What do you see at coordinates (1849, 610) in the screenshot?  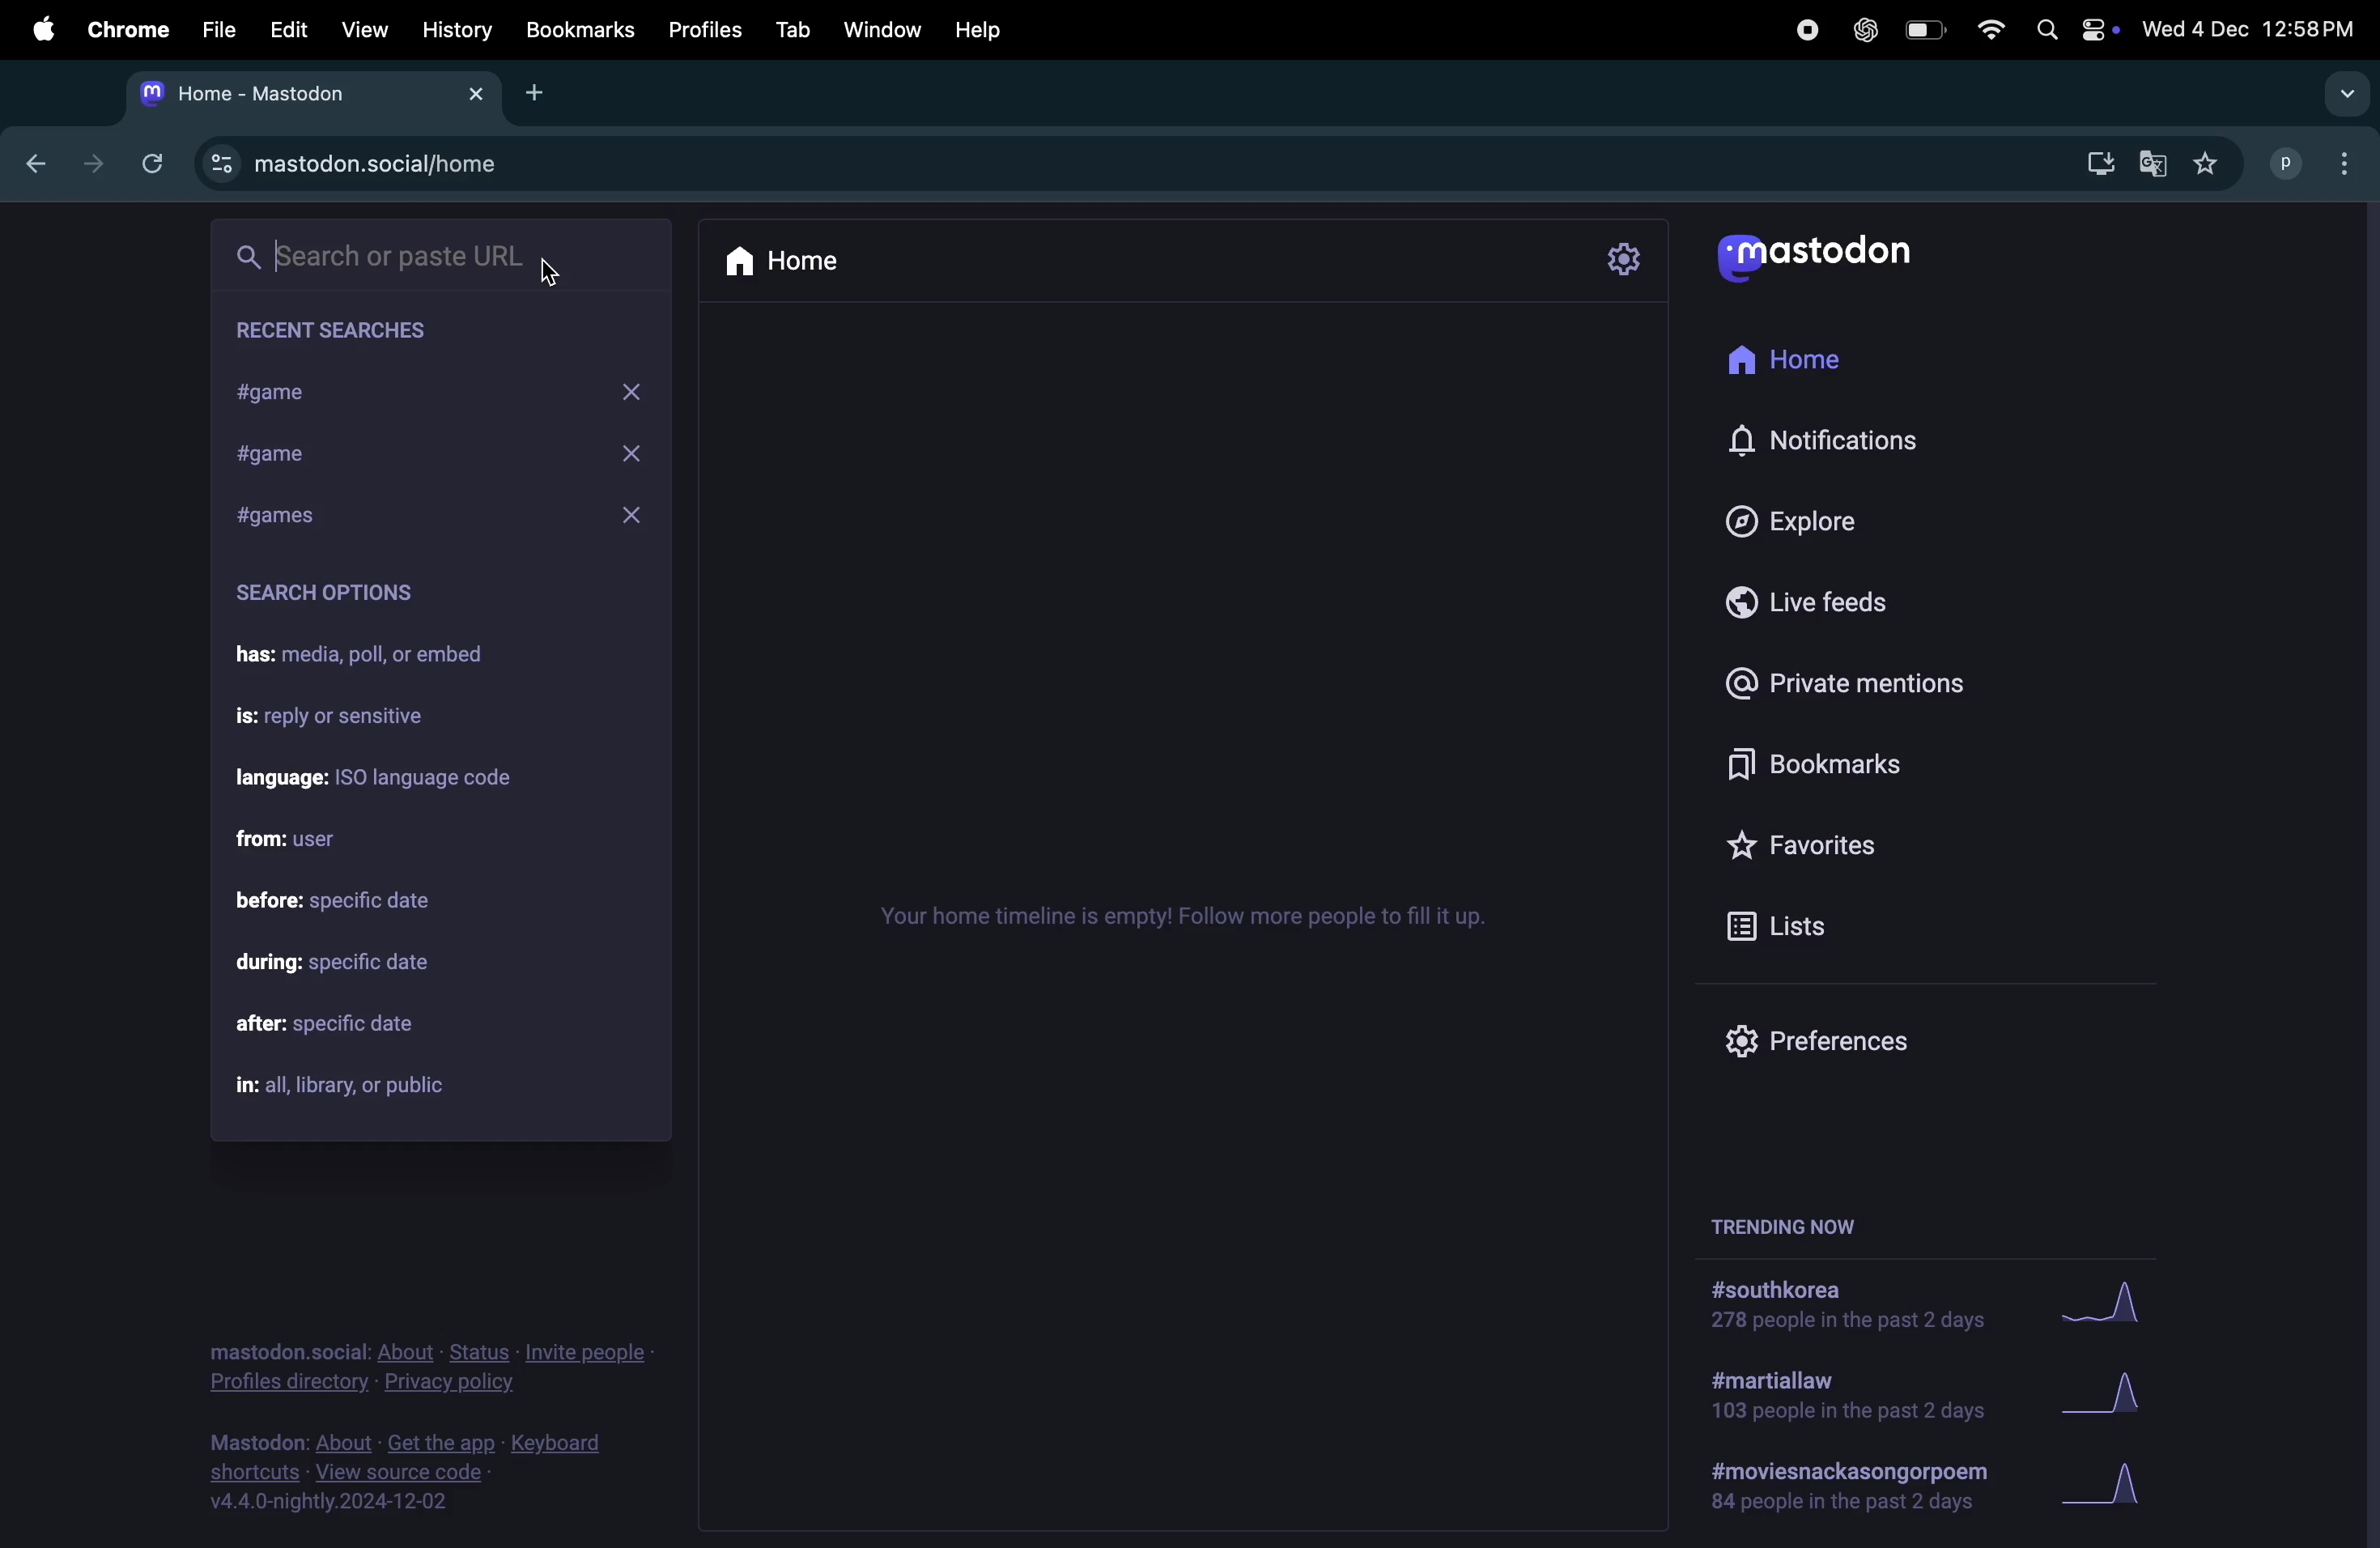 I see `Live feeds` at bounding box center [1849, 610].